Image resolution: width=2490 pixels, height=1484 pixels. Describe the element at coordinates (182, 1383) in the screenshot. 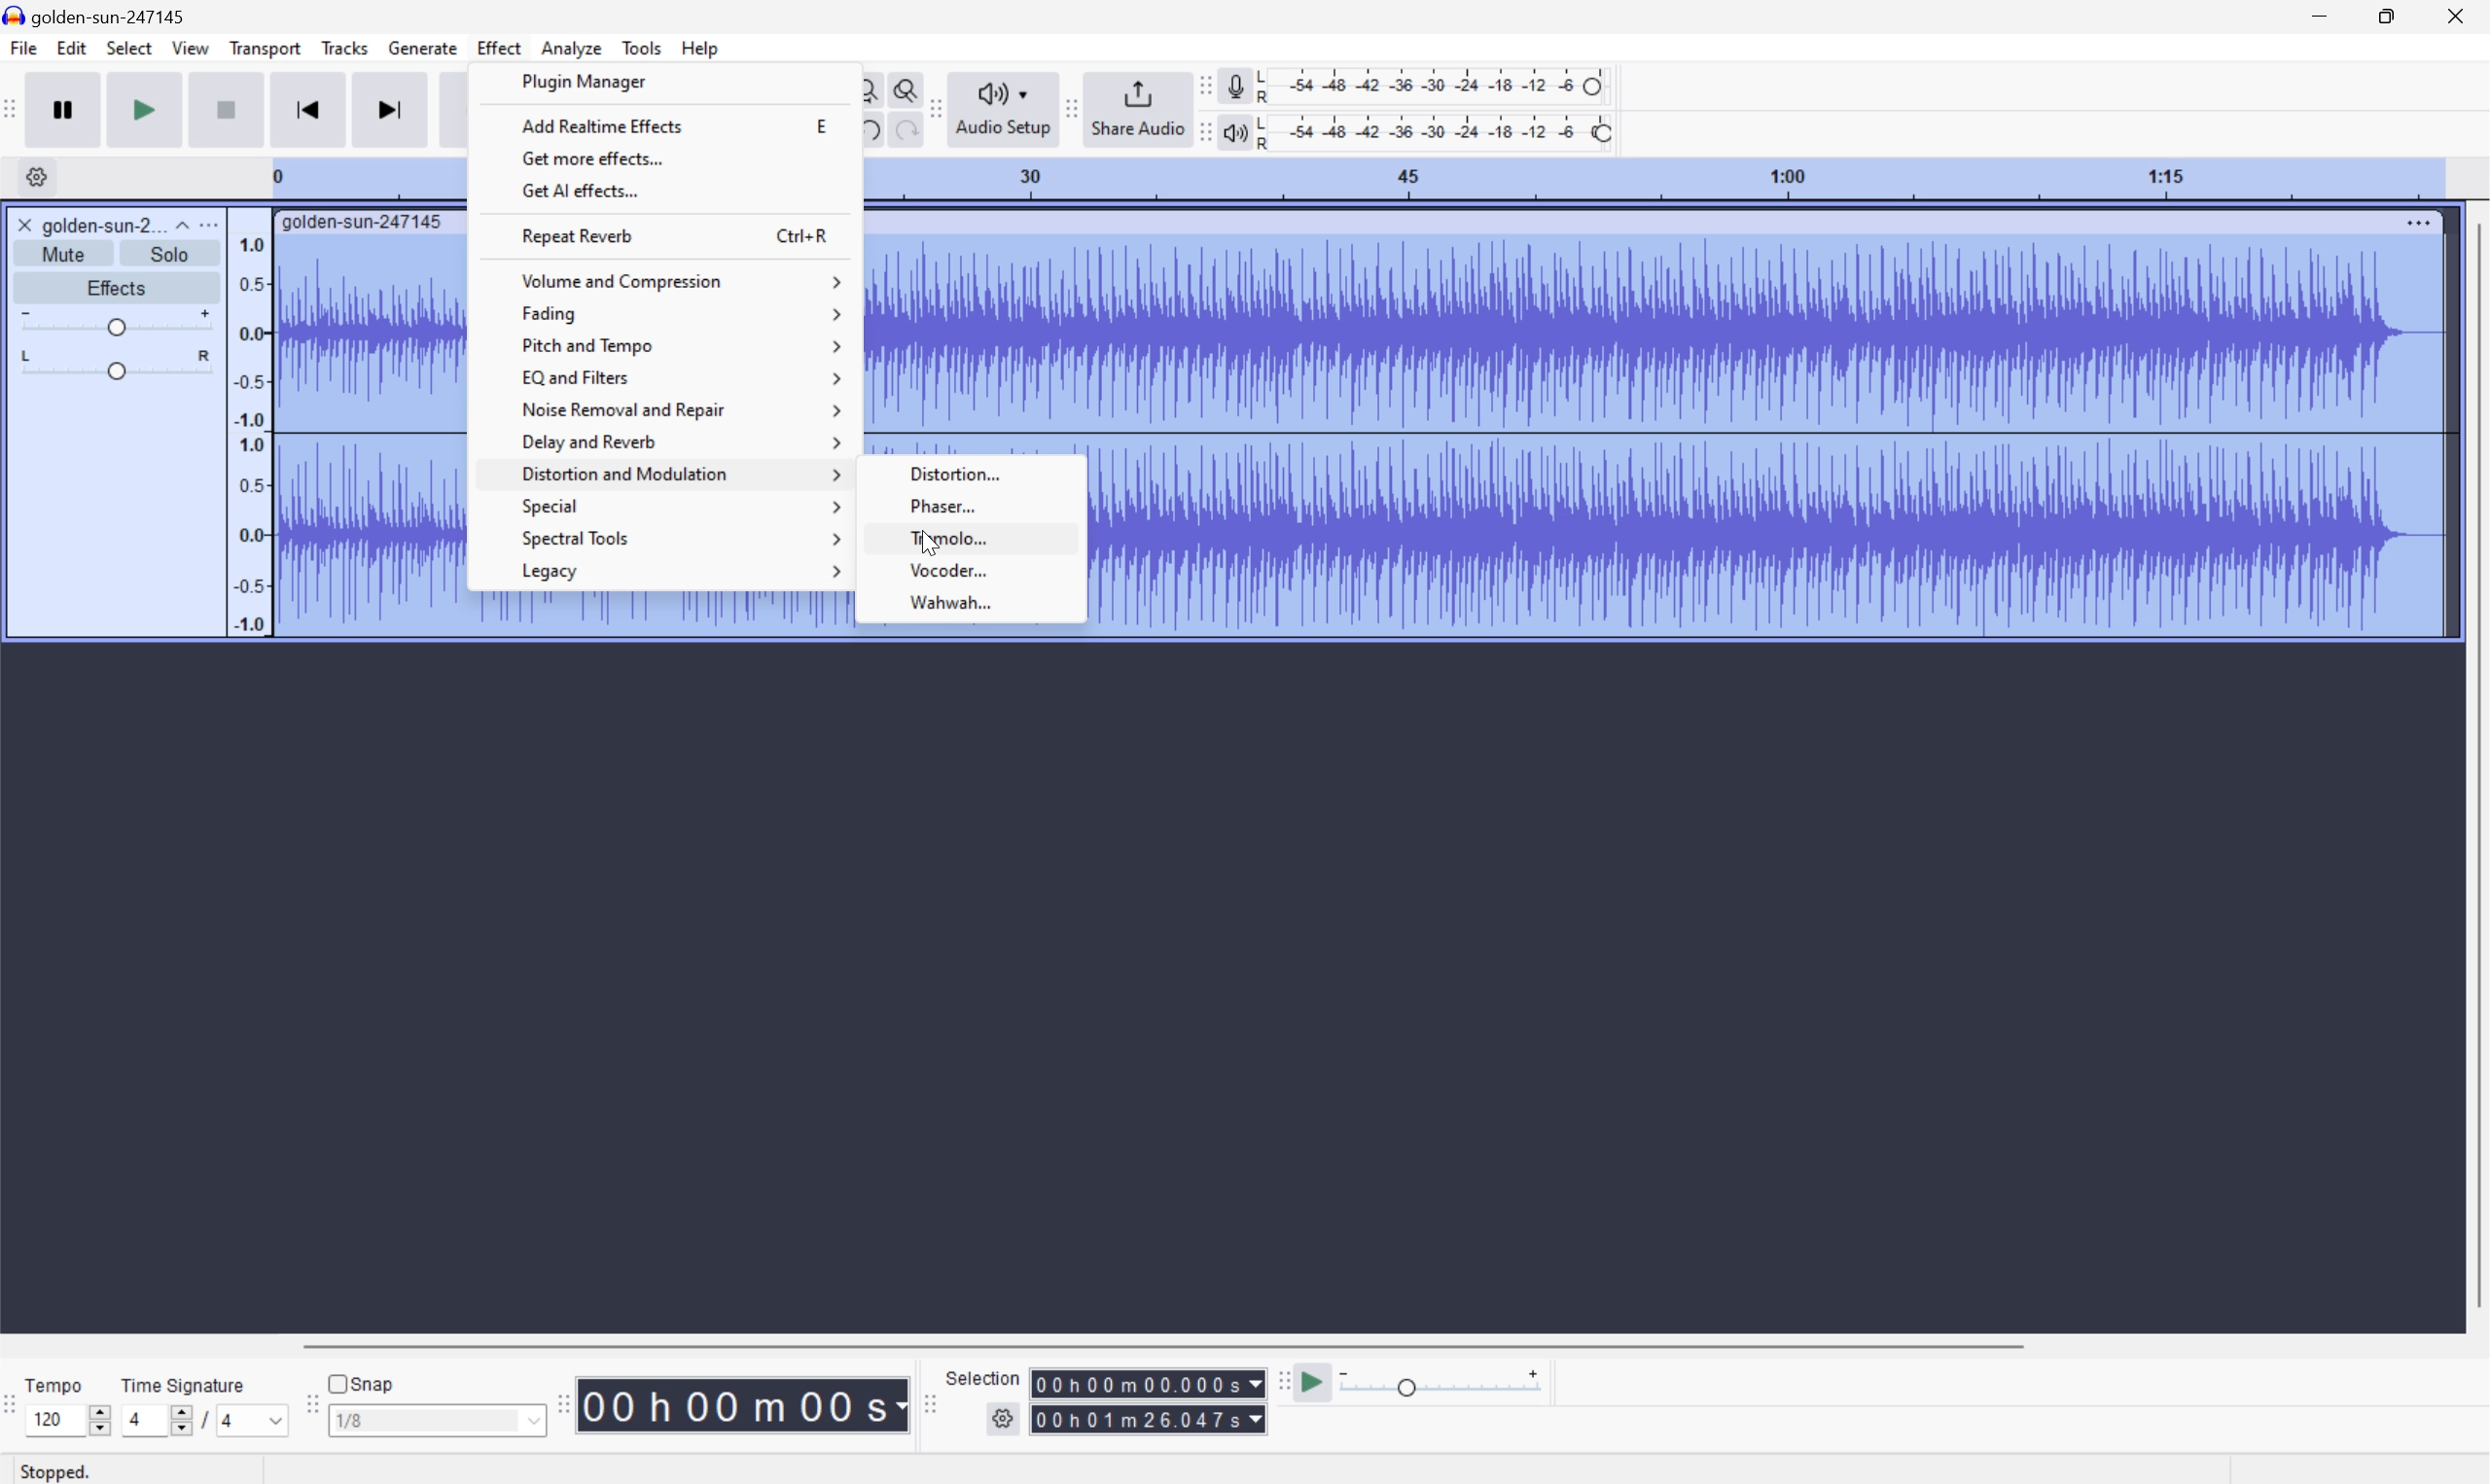

I see `Time signature` at that location.